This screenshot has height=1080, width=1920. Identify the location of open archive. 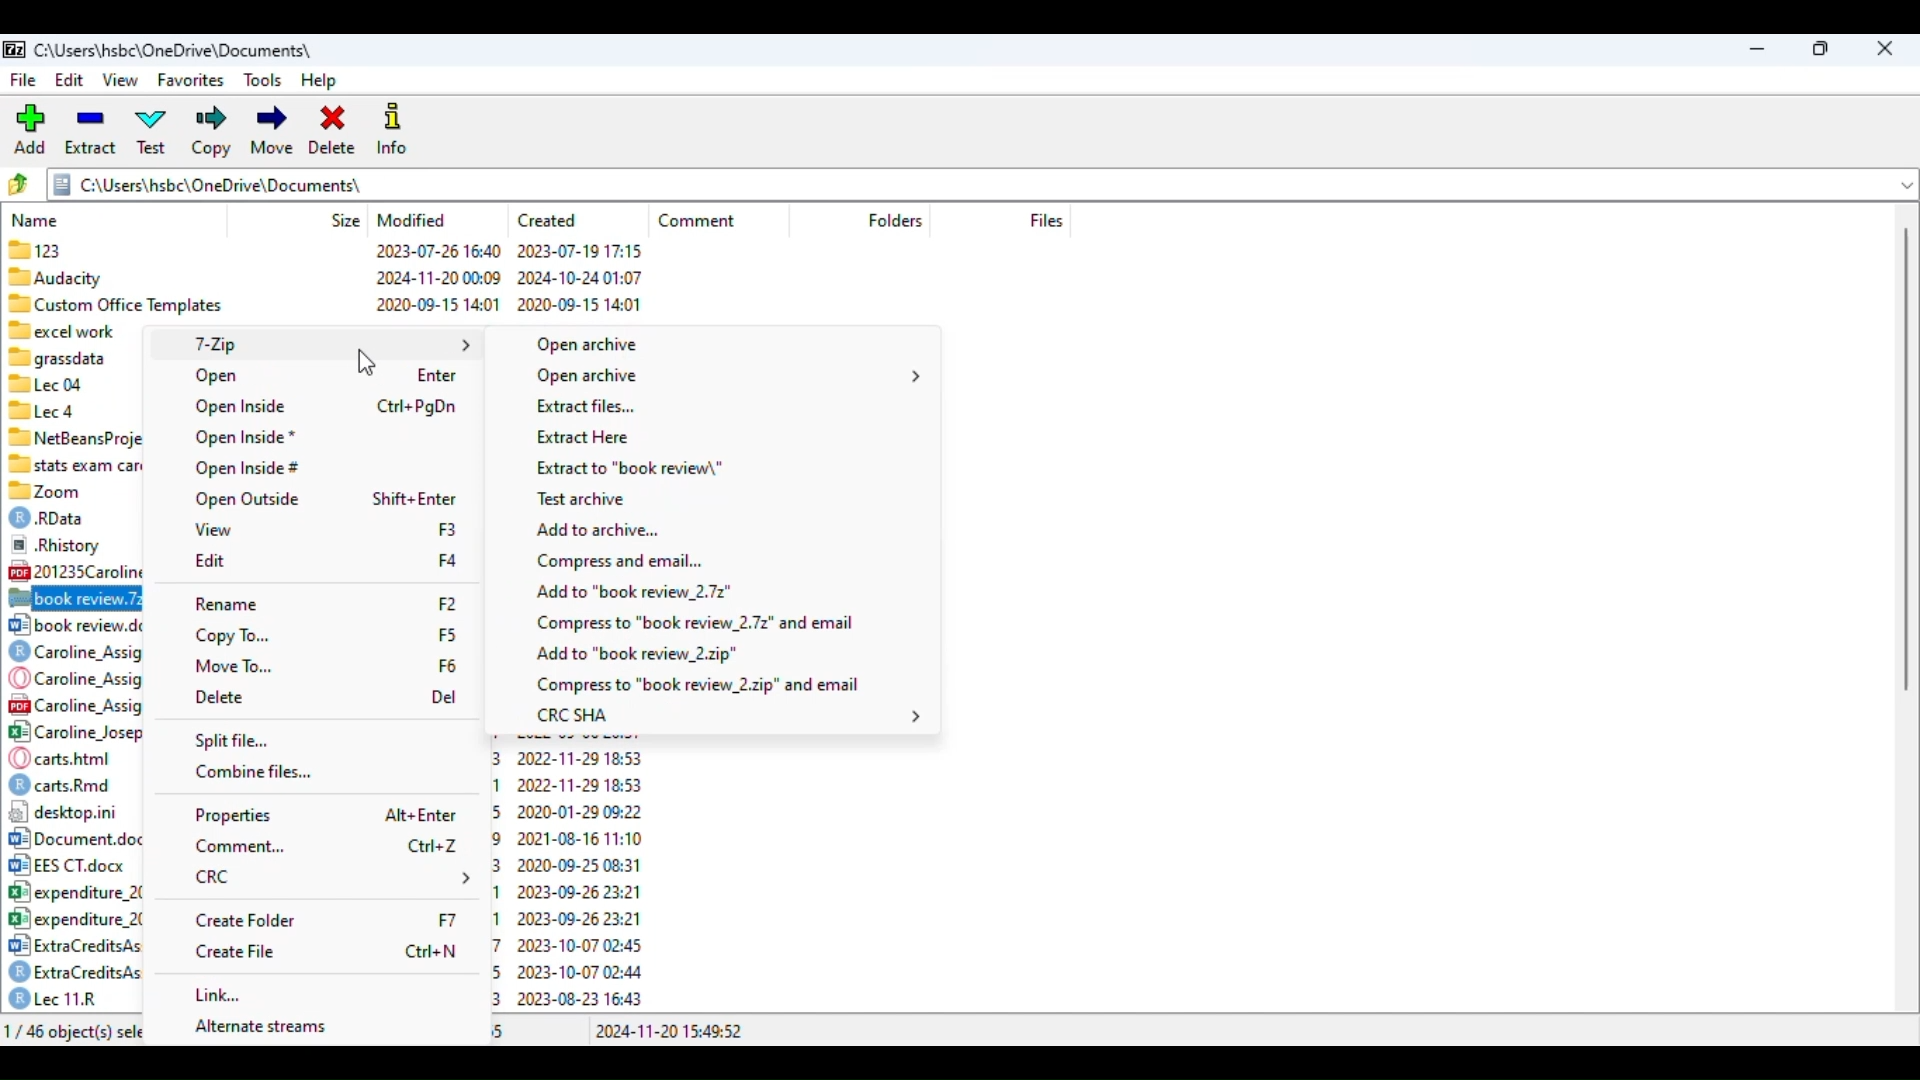
(732, 376).